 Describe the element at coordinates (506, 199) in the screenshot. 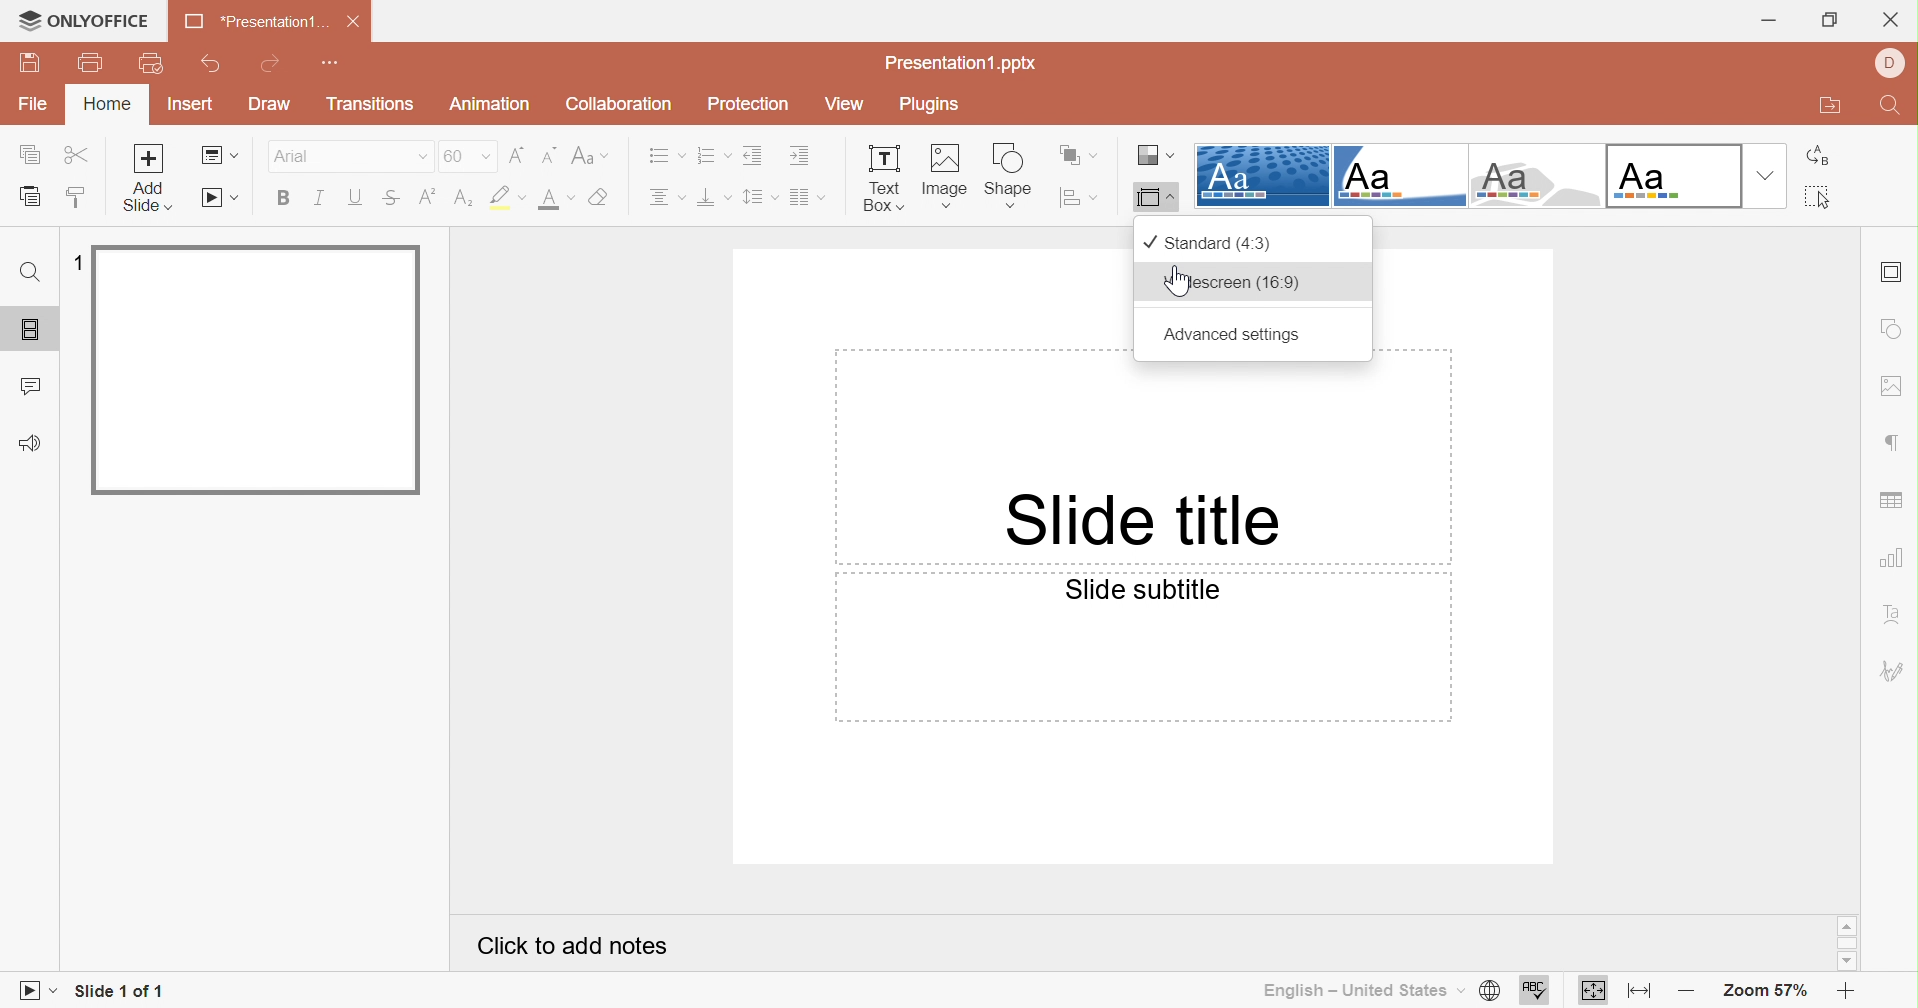

I see `Highlight color` at that location.